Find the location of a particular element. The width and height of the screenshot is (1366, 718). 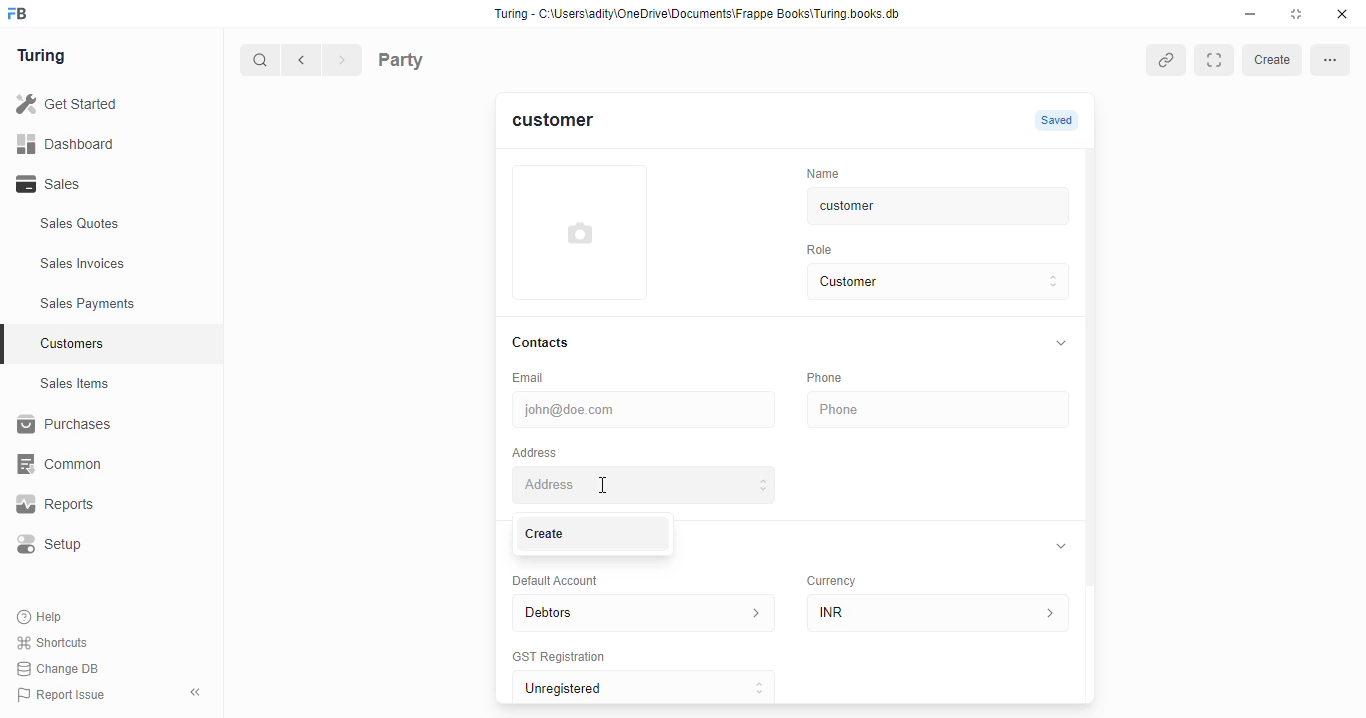

frappebooks logo is located at coordinates (23, 15).